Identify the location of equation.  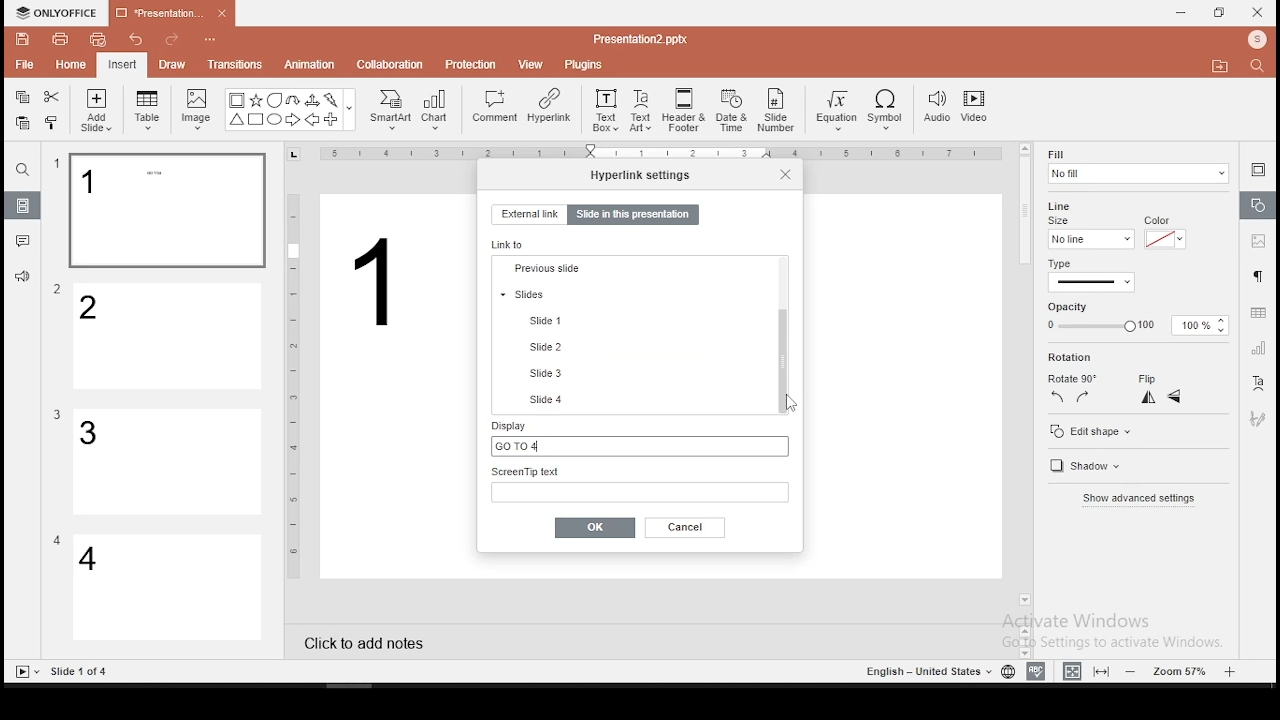
(835, 111).